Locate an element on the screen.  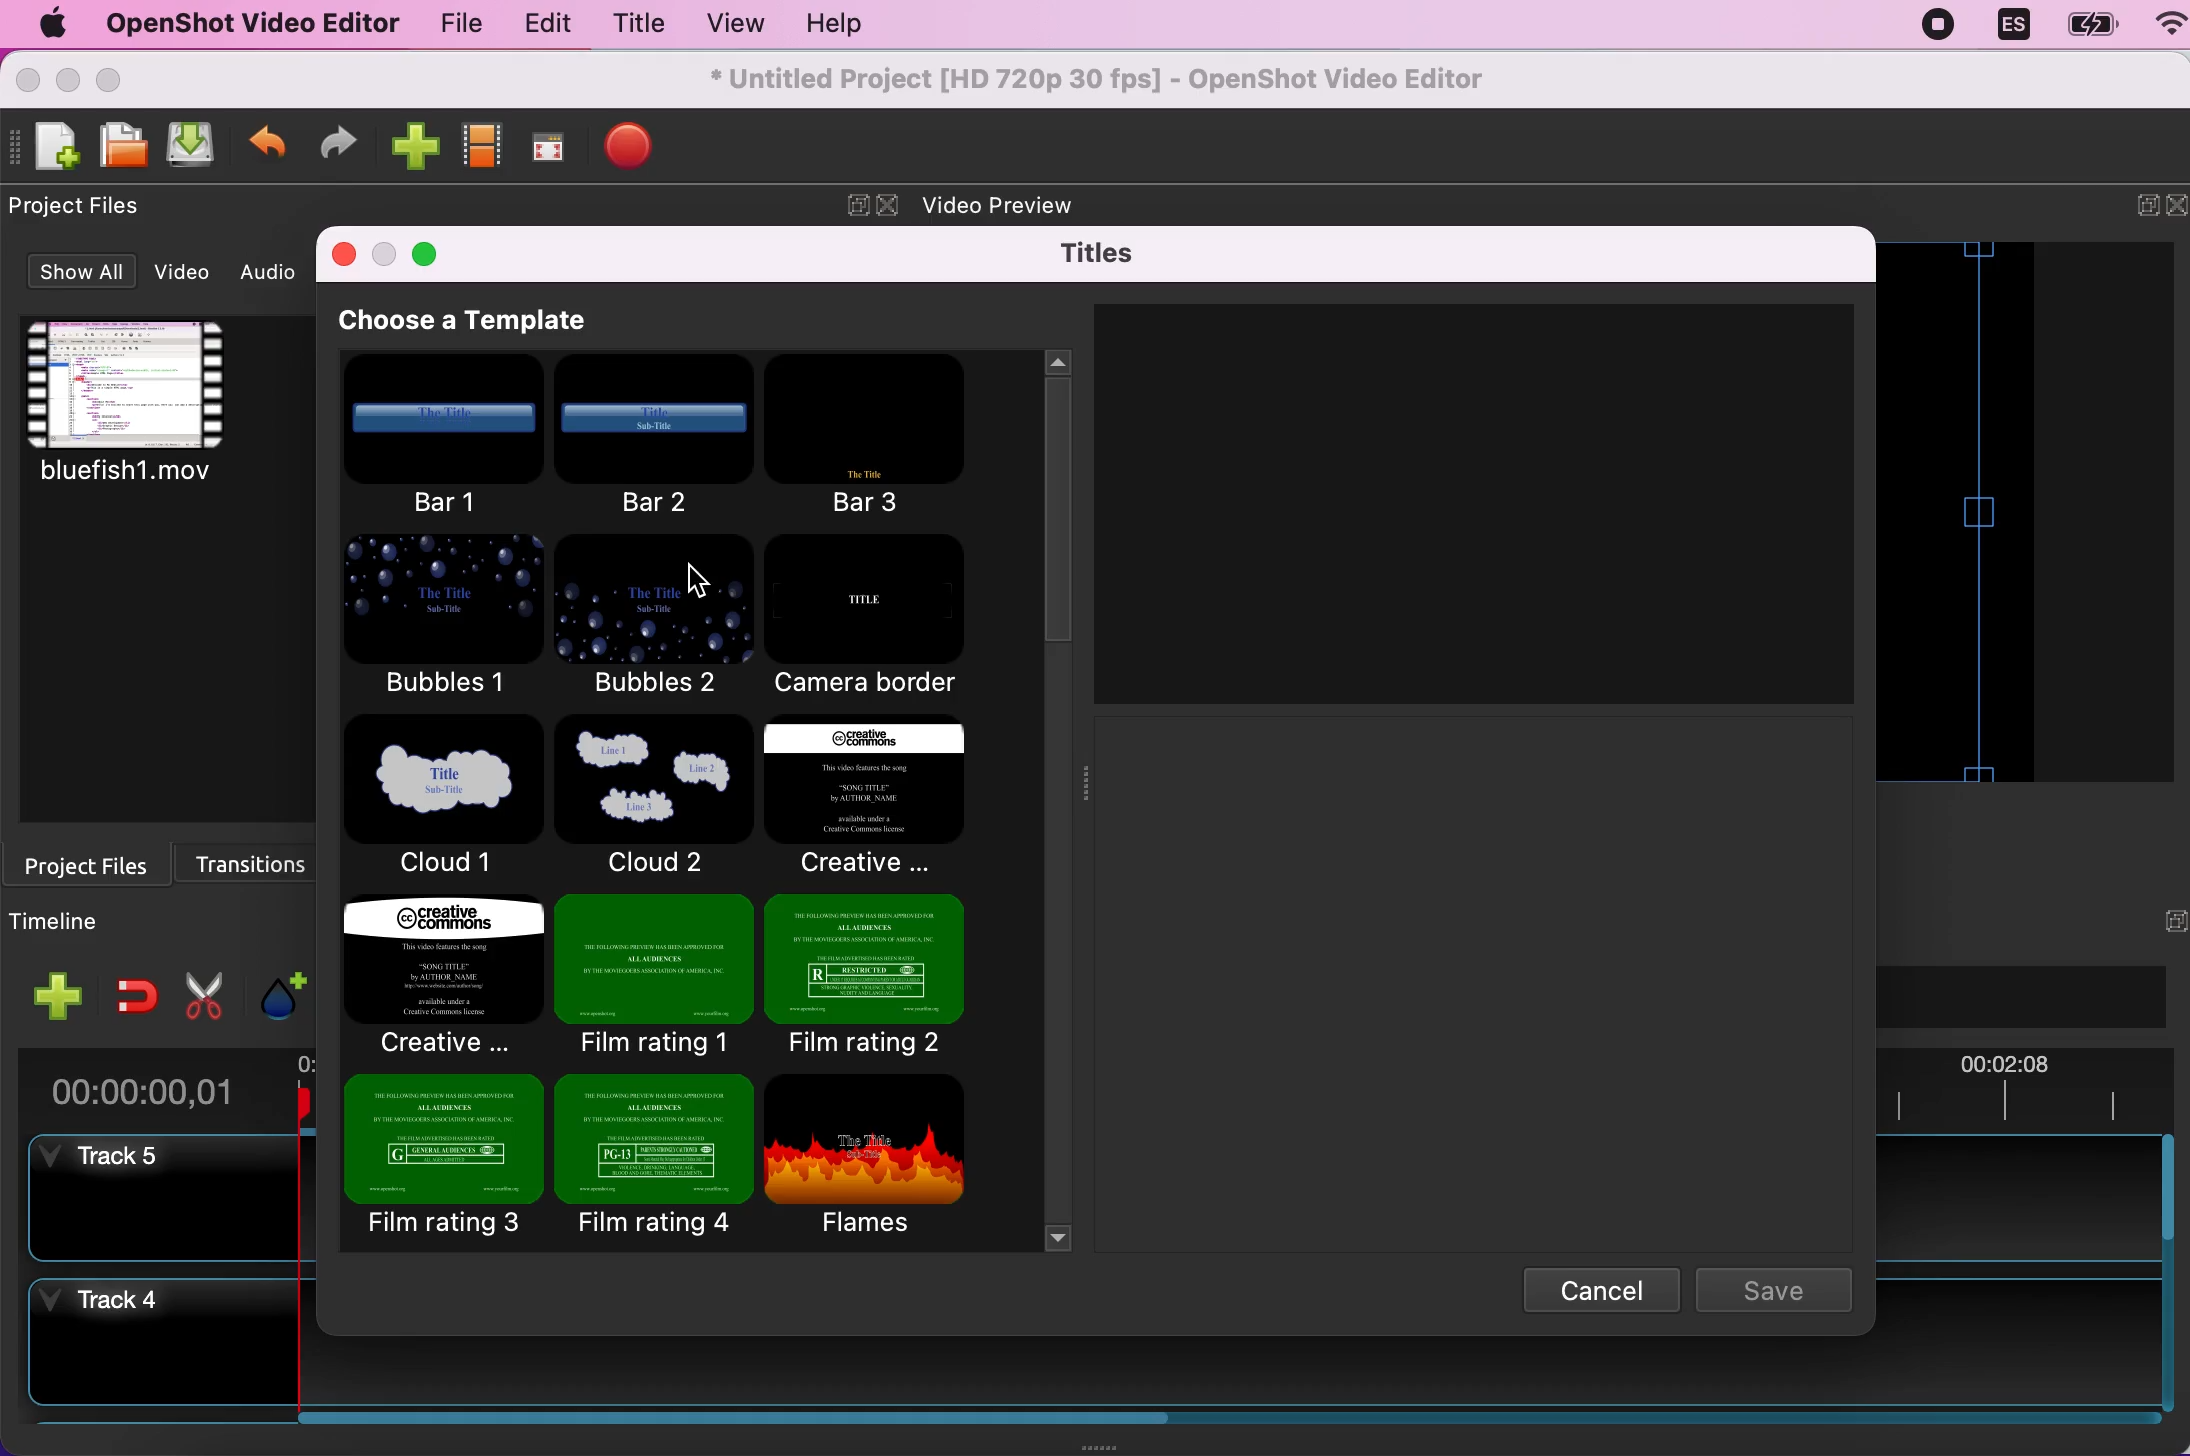
cancel is located at coordinates (1589, 1286).